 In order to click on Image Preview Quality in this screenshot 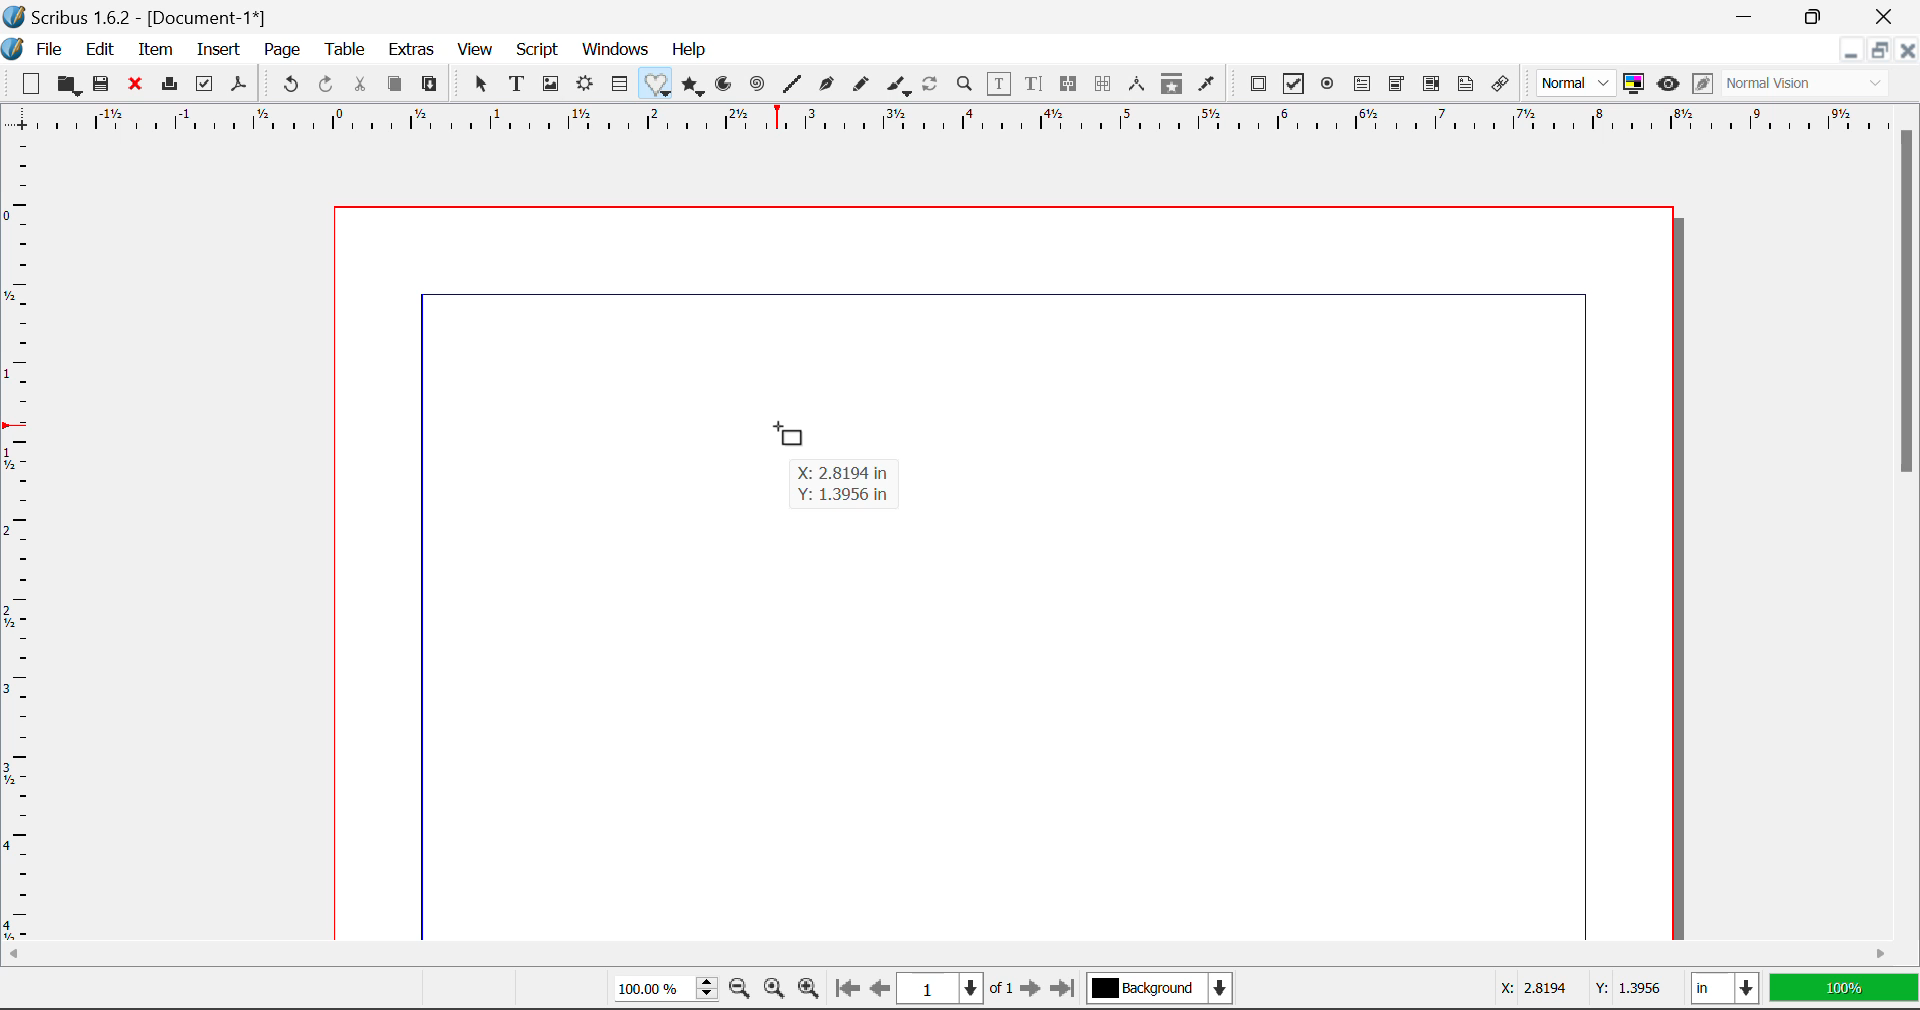, I will do `click(1578, 82)`.